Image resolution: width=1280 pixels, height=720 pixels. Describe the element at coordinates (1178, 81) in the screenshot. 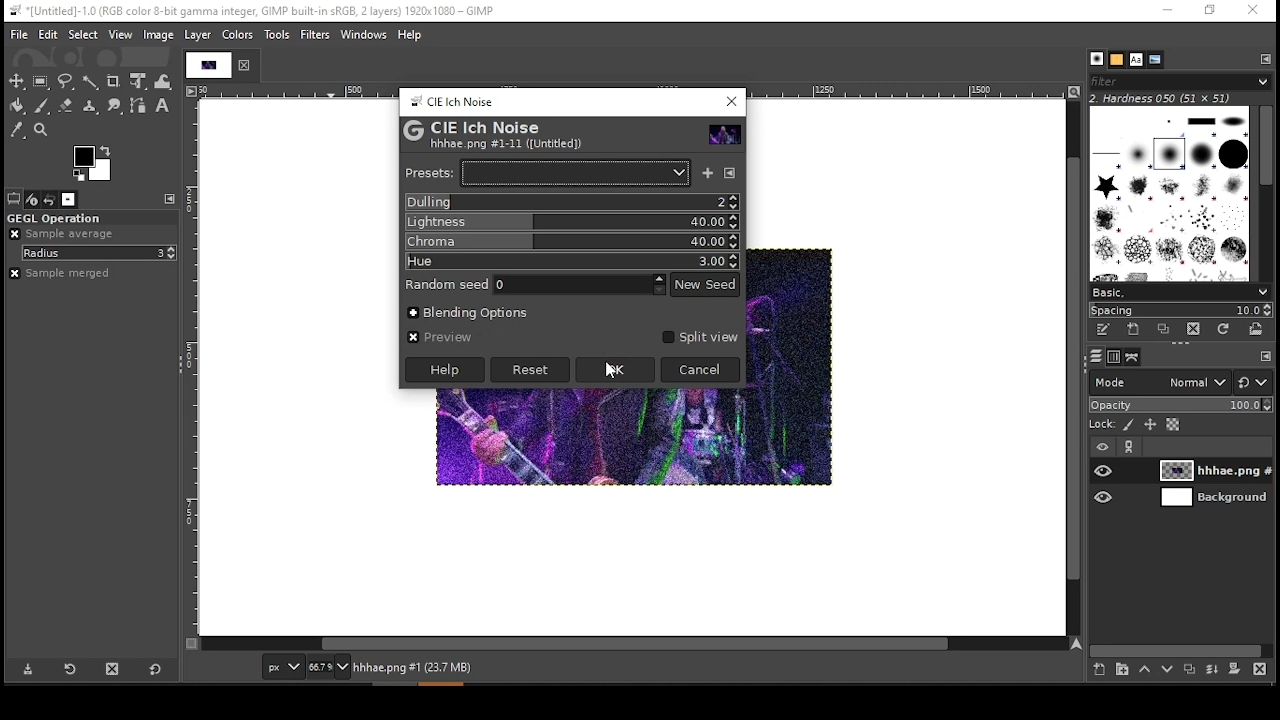

I see `brushes filter` at that location.